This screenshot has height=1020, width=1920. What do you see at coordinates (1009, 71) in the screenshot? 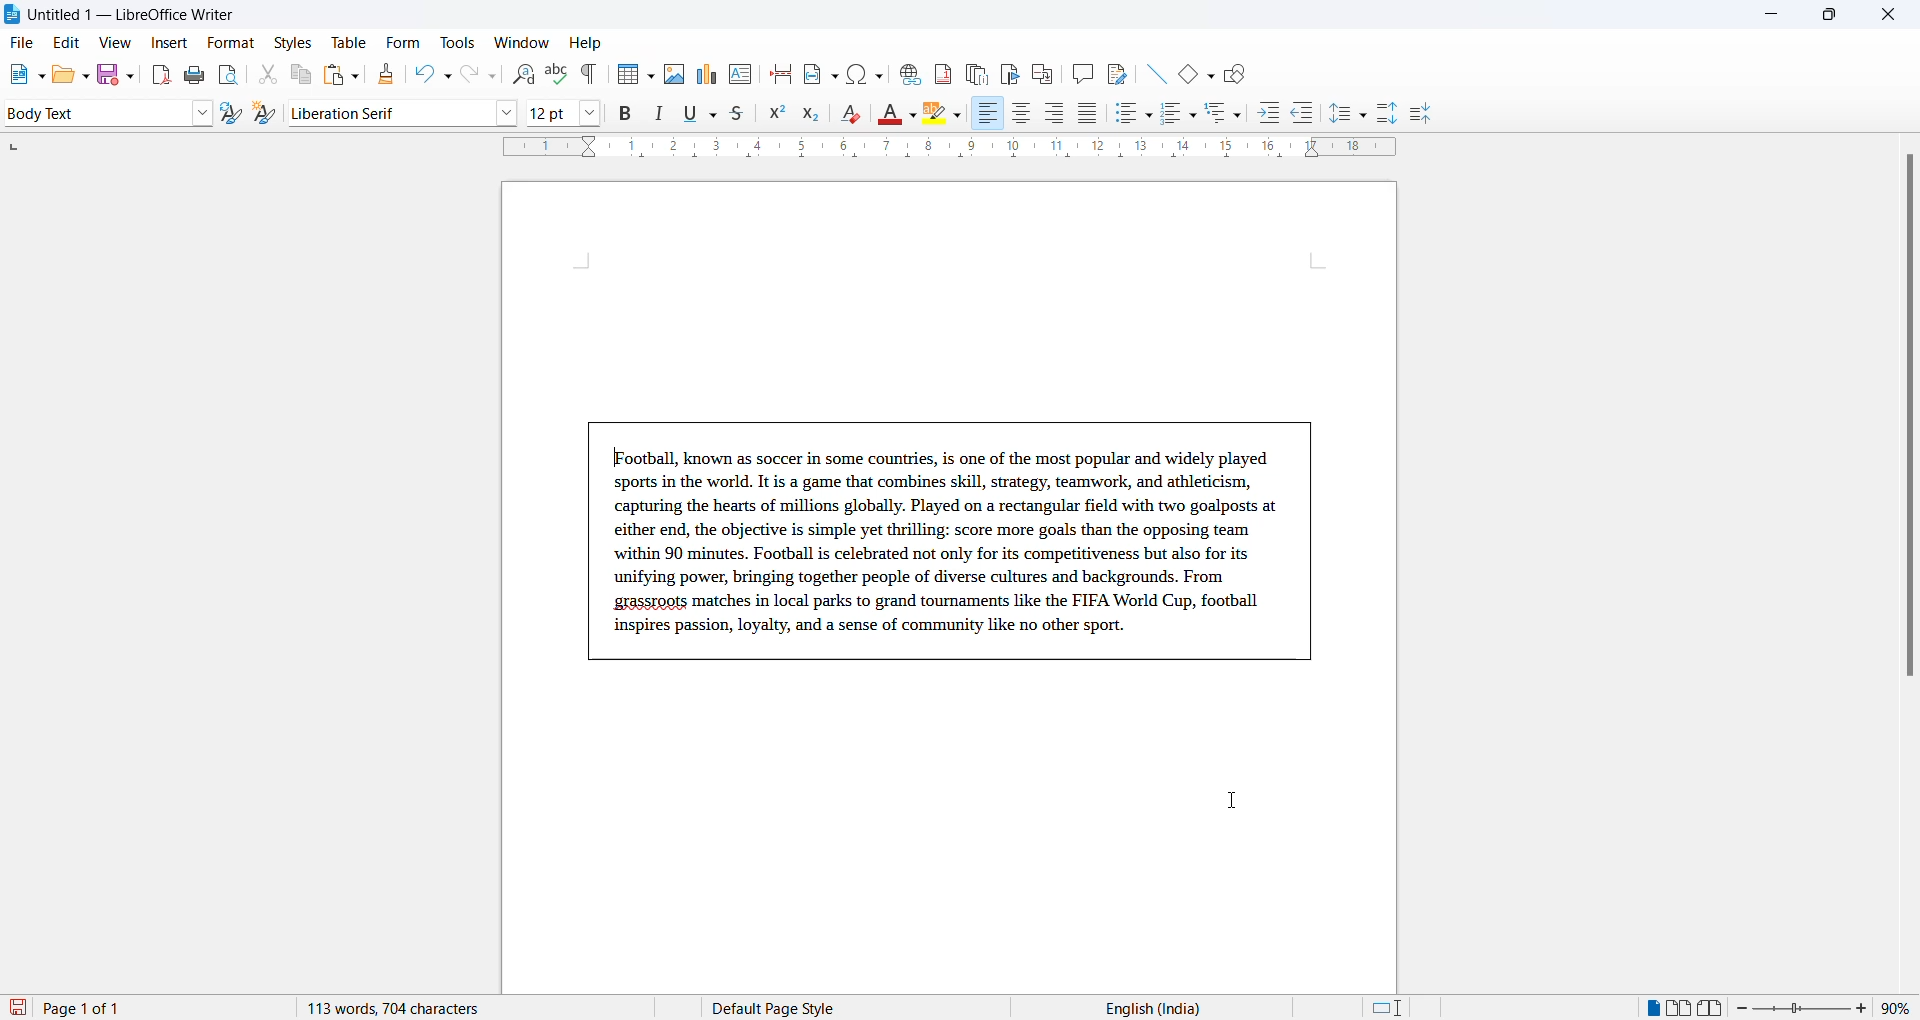
I see `insert bookmarks` at bounding box center [1009, 71].